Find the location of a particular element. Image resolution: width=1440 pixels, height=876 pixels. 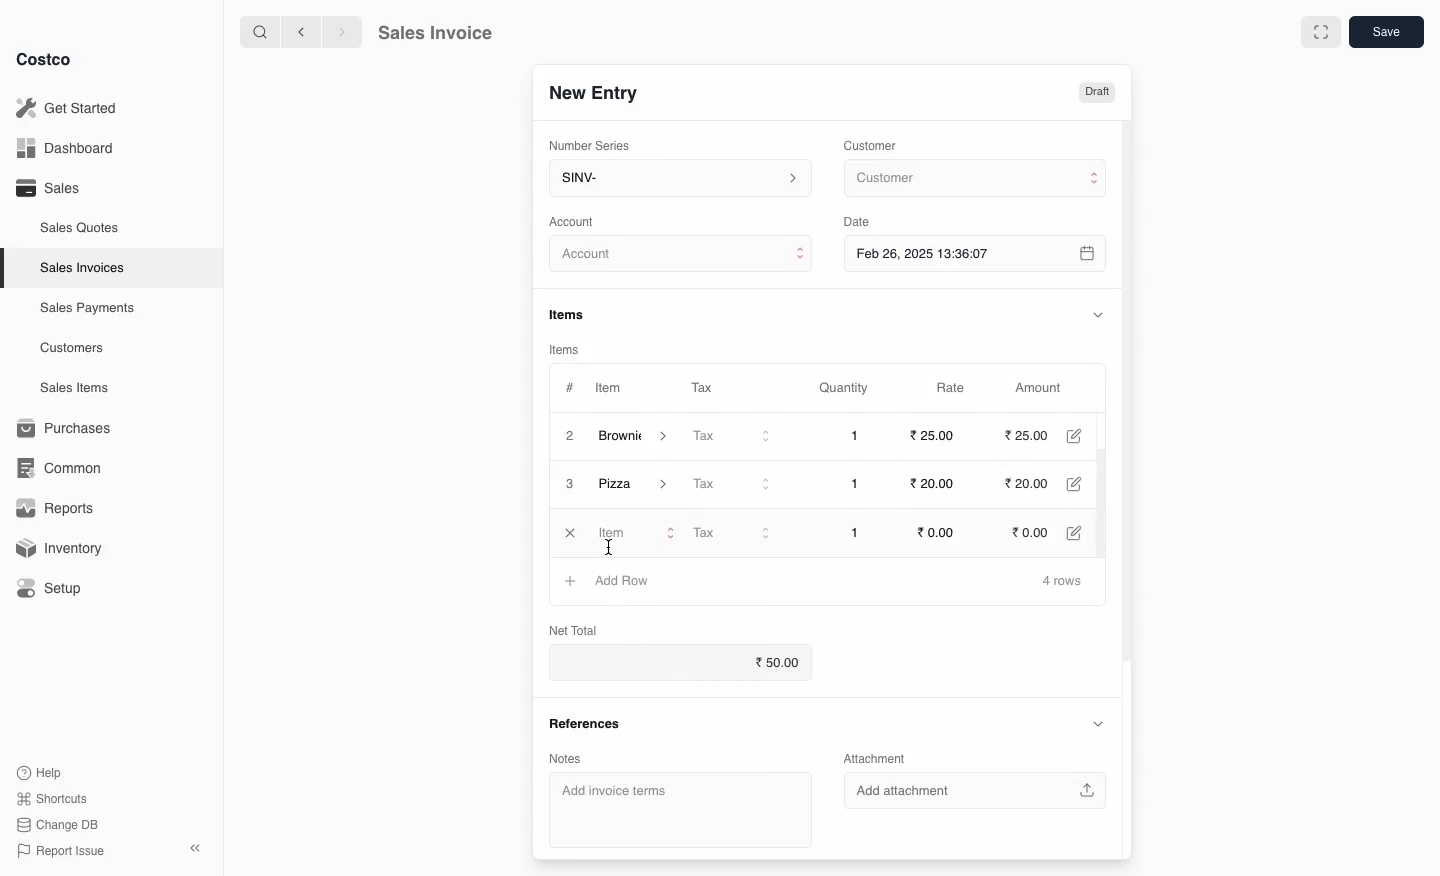

Quantity is located at coordinates (842, 389).